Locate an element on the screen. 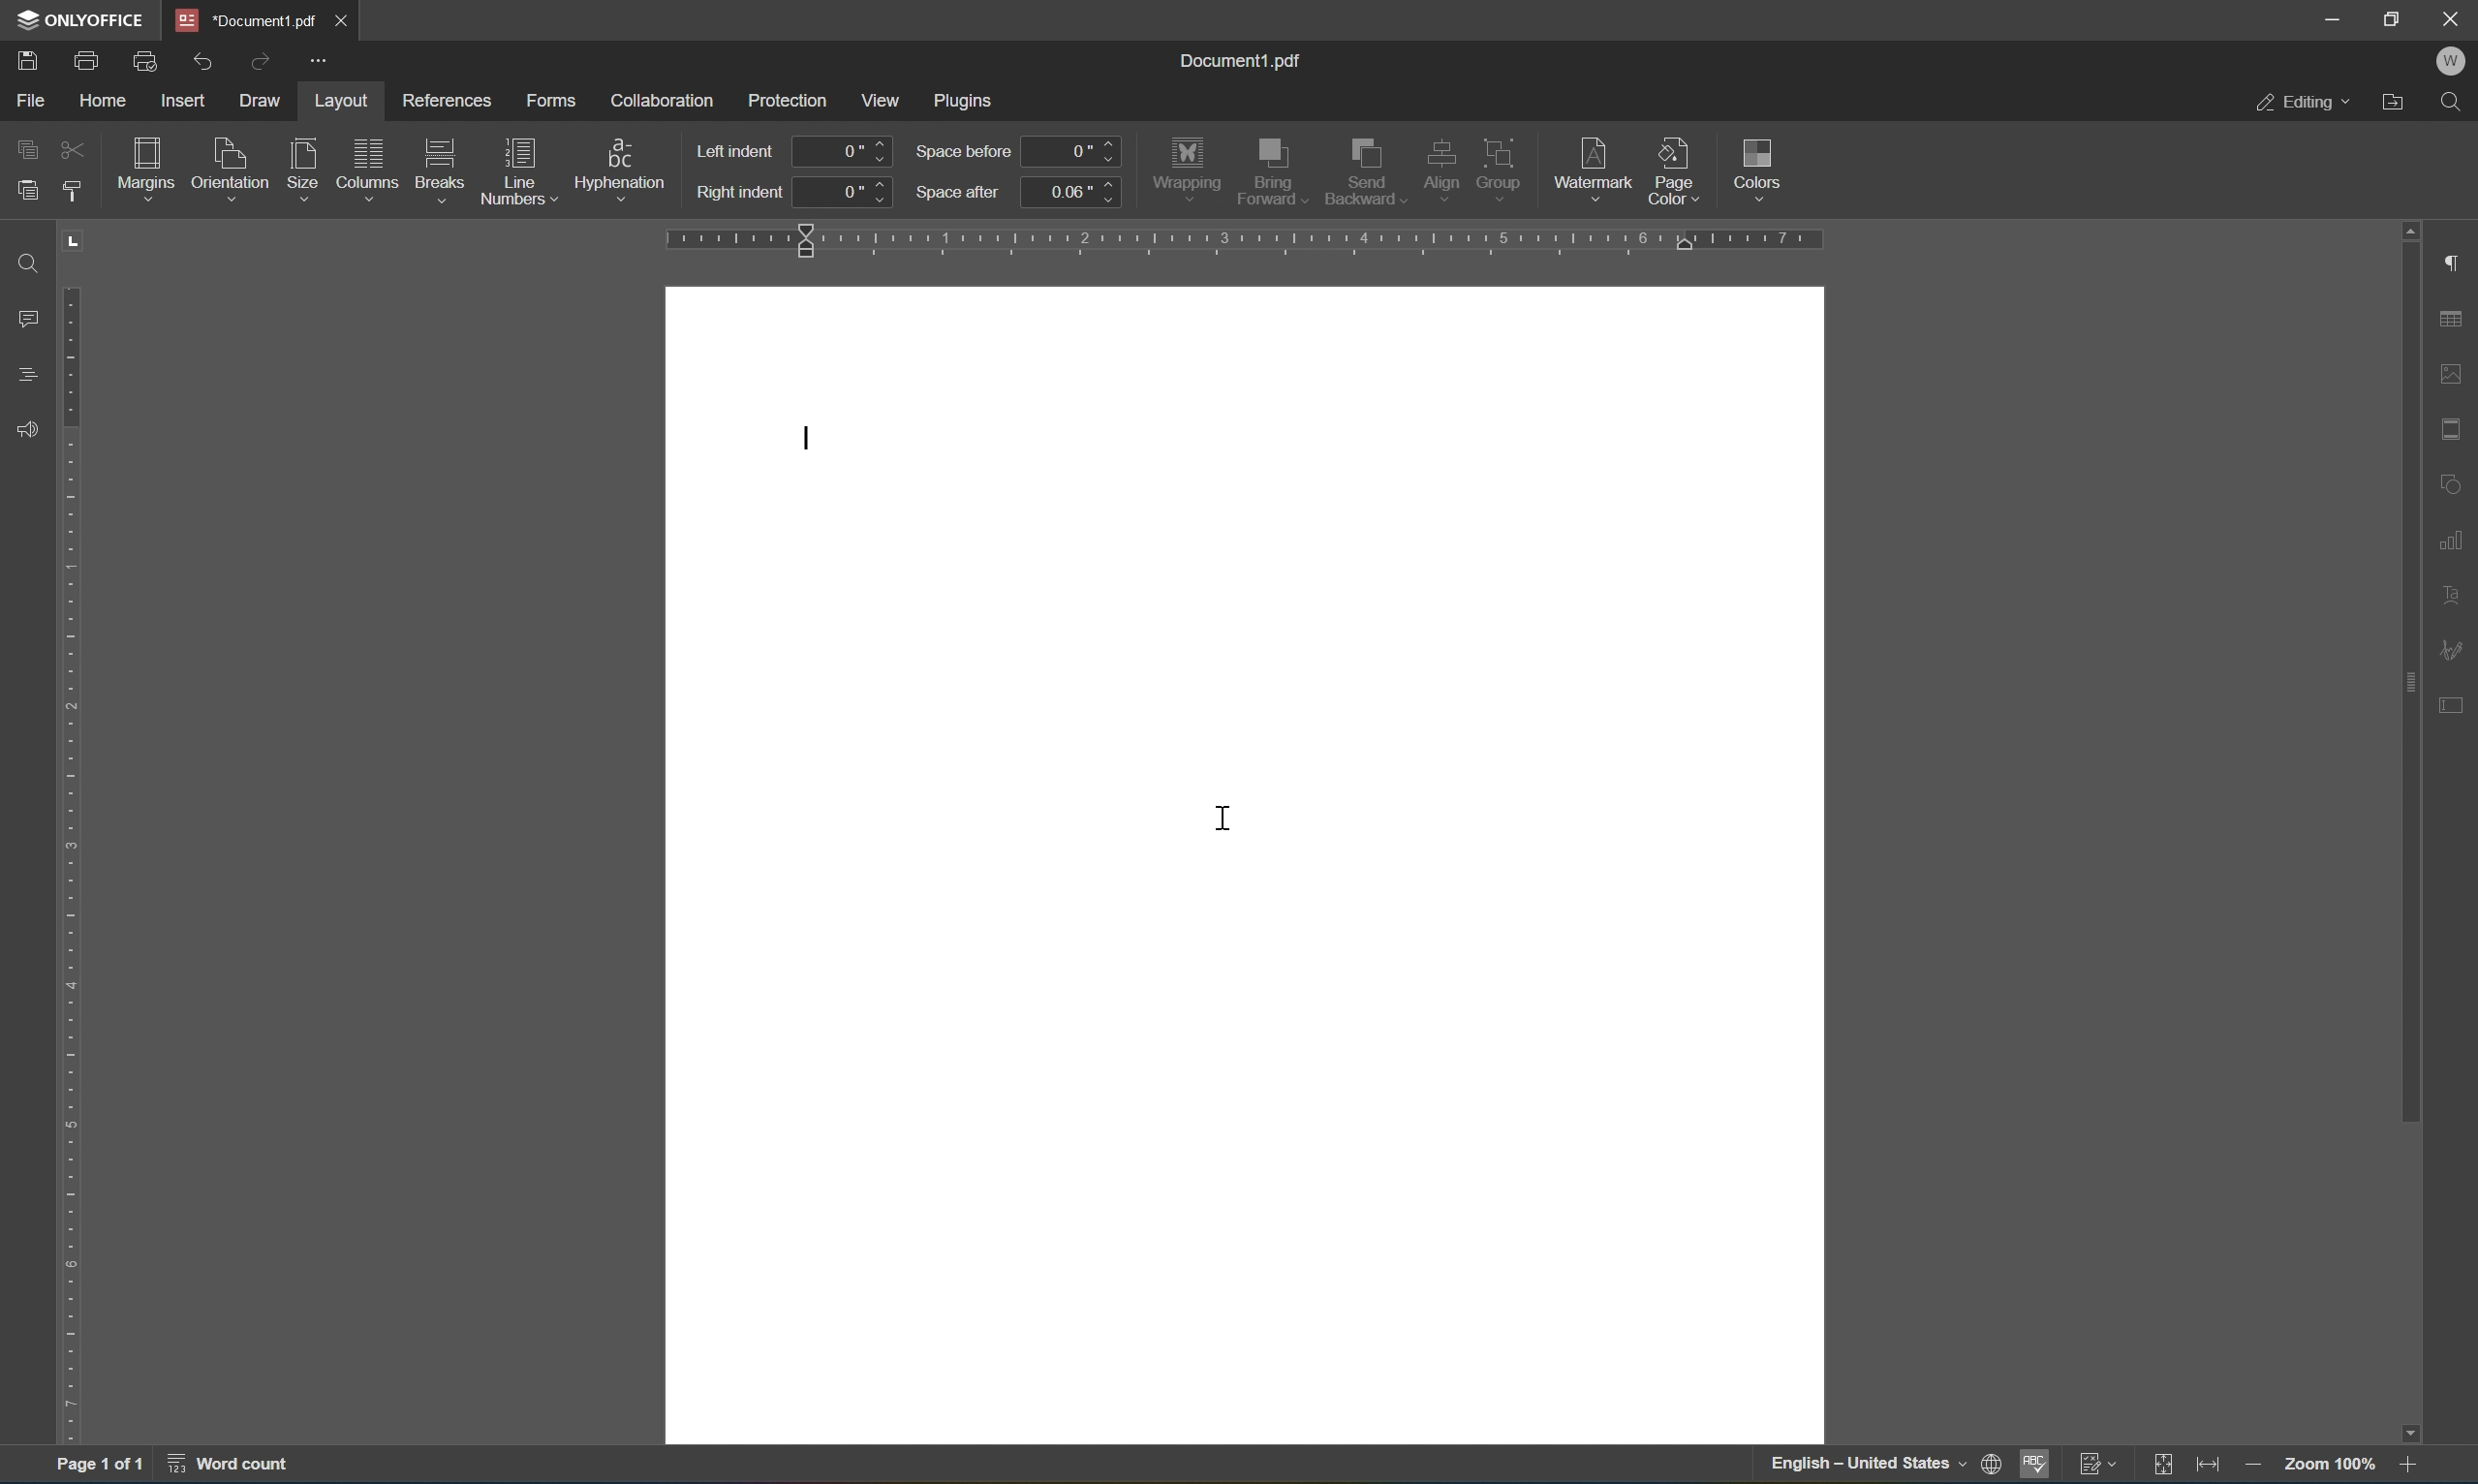 Image resolution: width=2478 pixels, height=1484 pixels. file is located at coordinates (31, 99).